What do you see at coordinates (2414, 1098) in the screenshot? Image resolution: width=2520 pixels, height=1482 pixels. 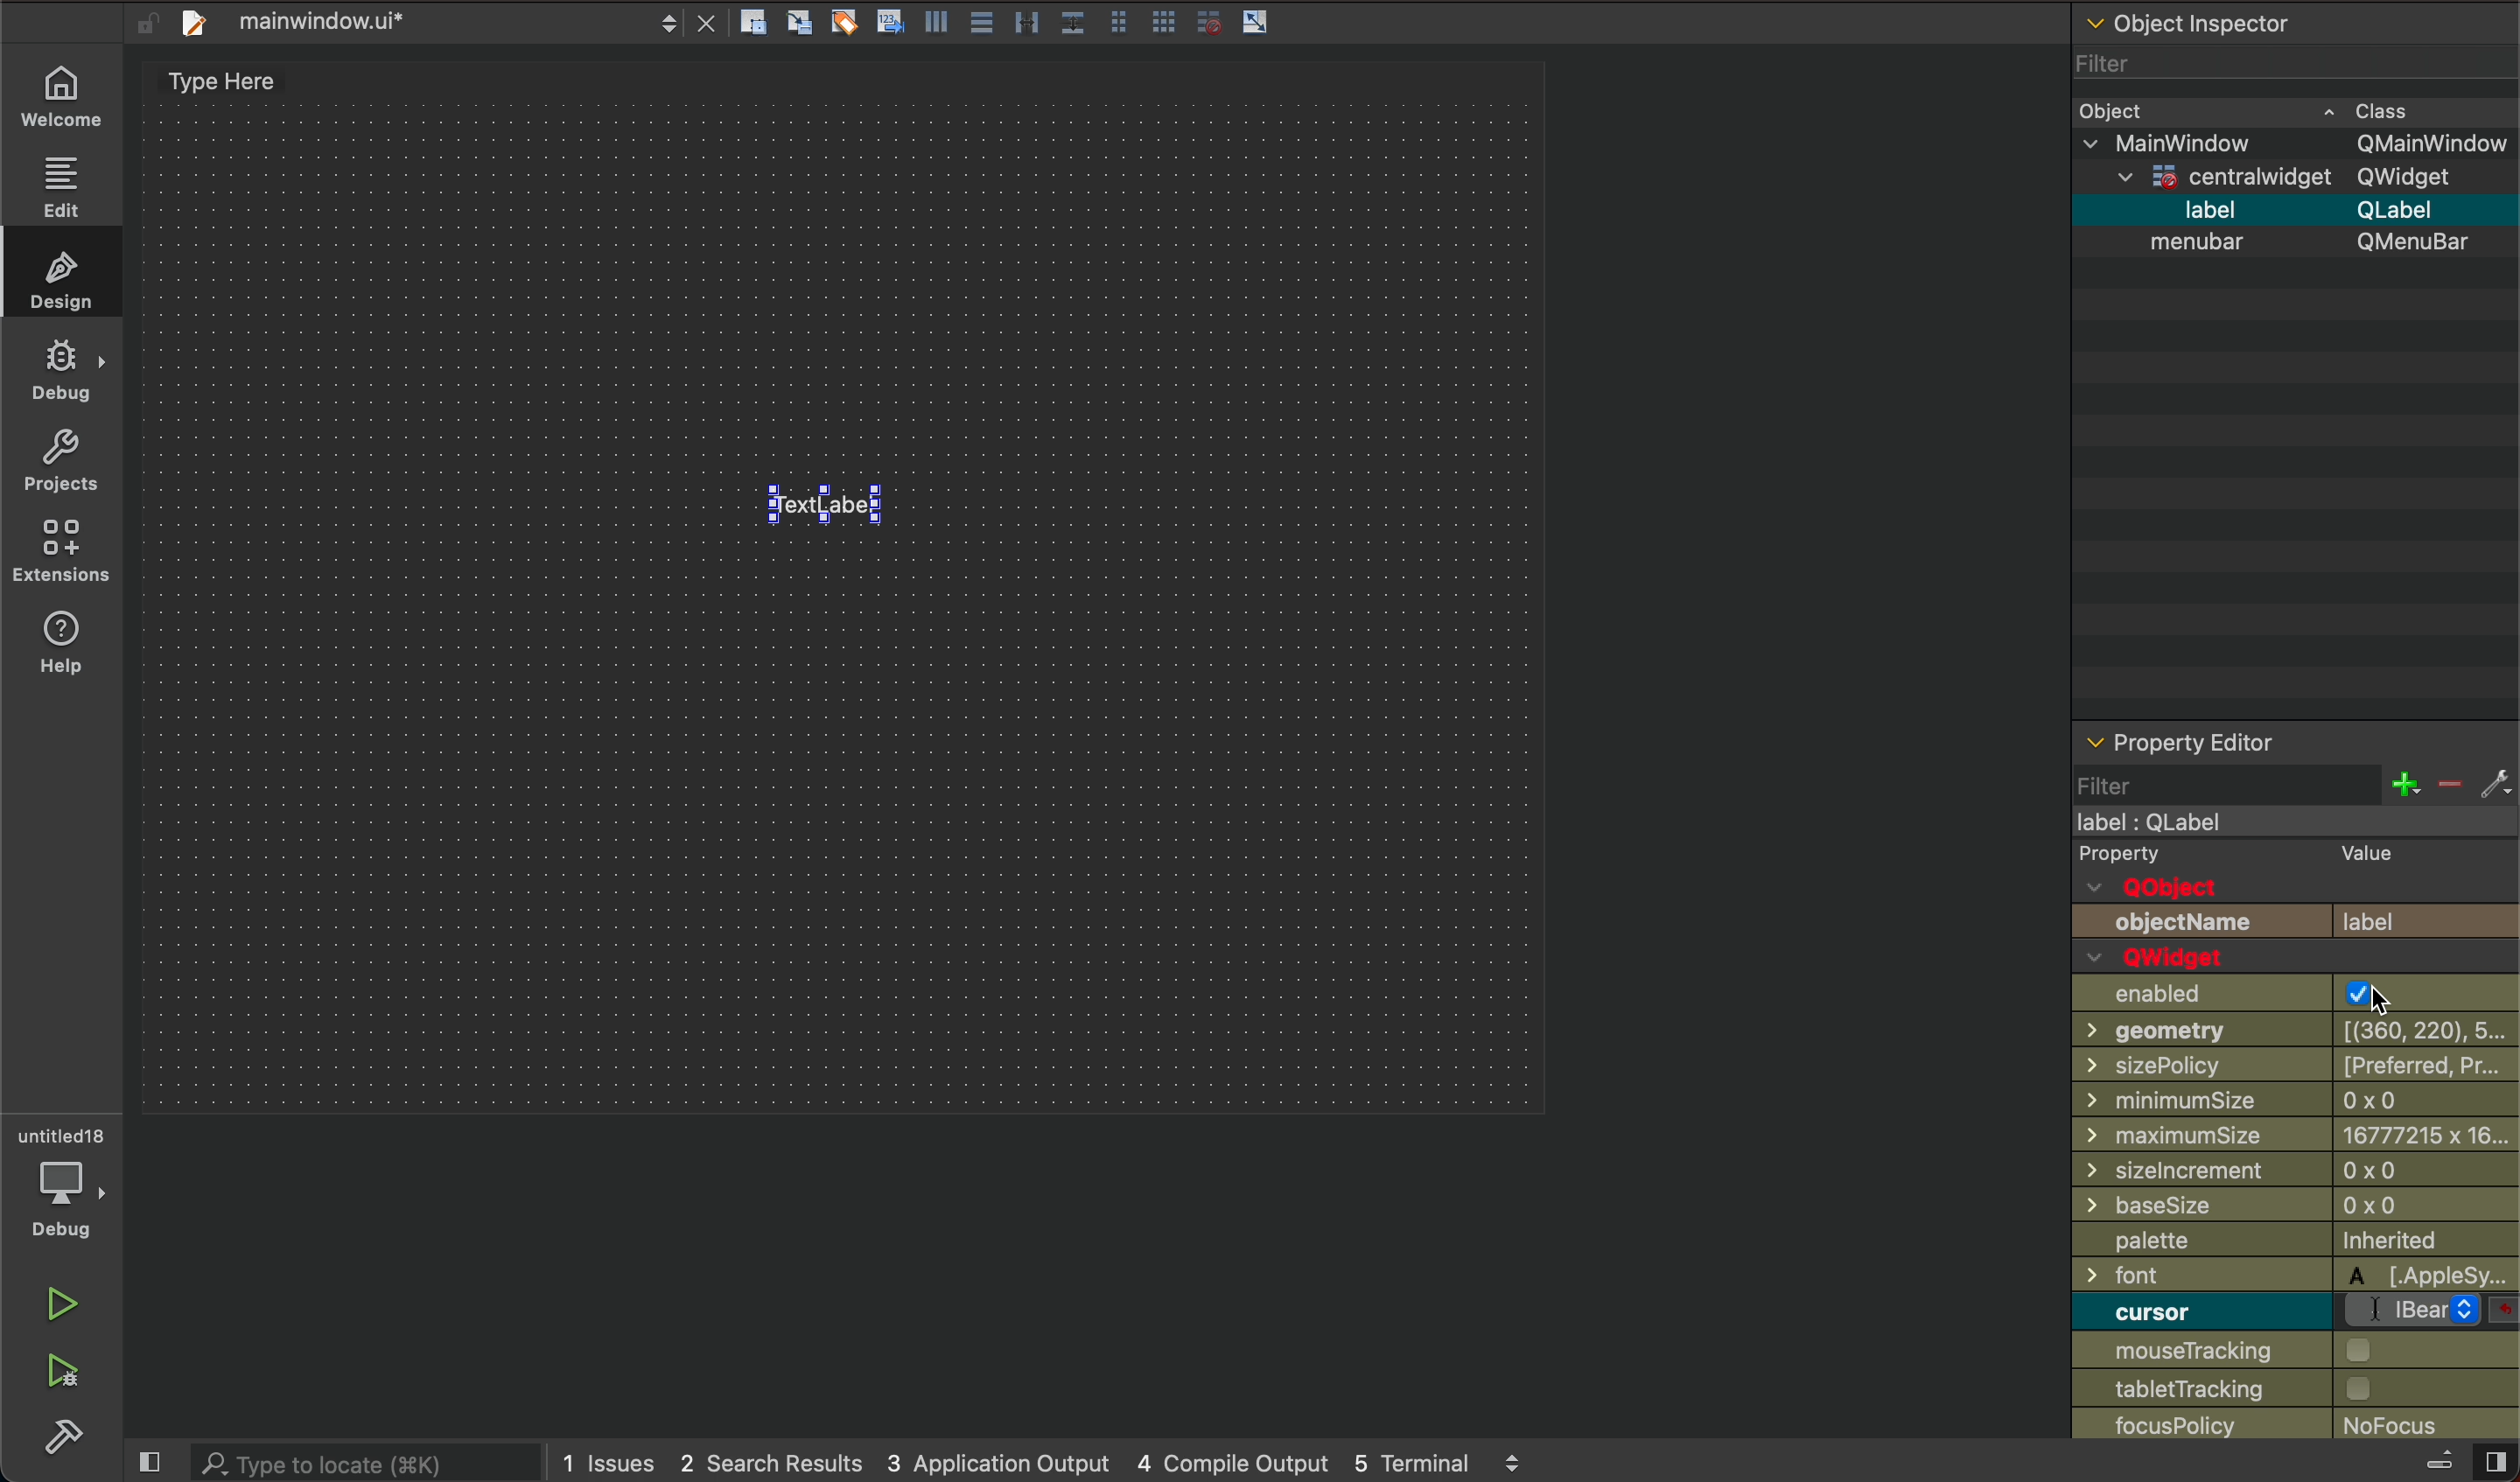 I see `0 x 0` at bounding box center [2414, 1098].